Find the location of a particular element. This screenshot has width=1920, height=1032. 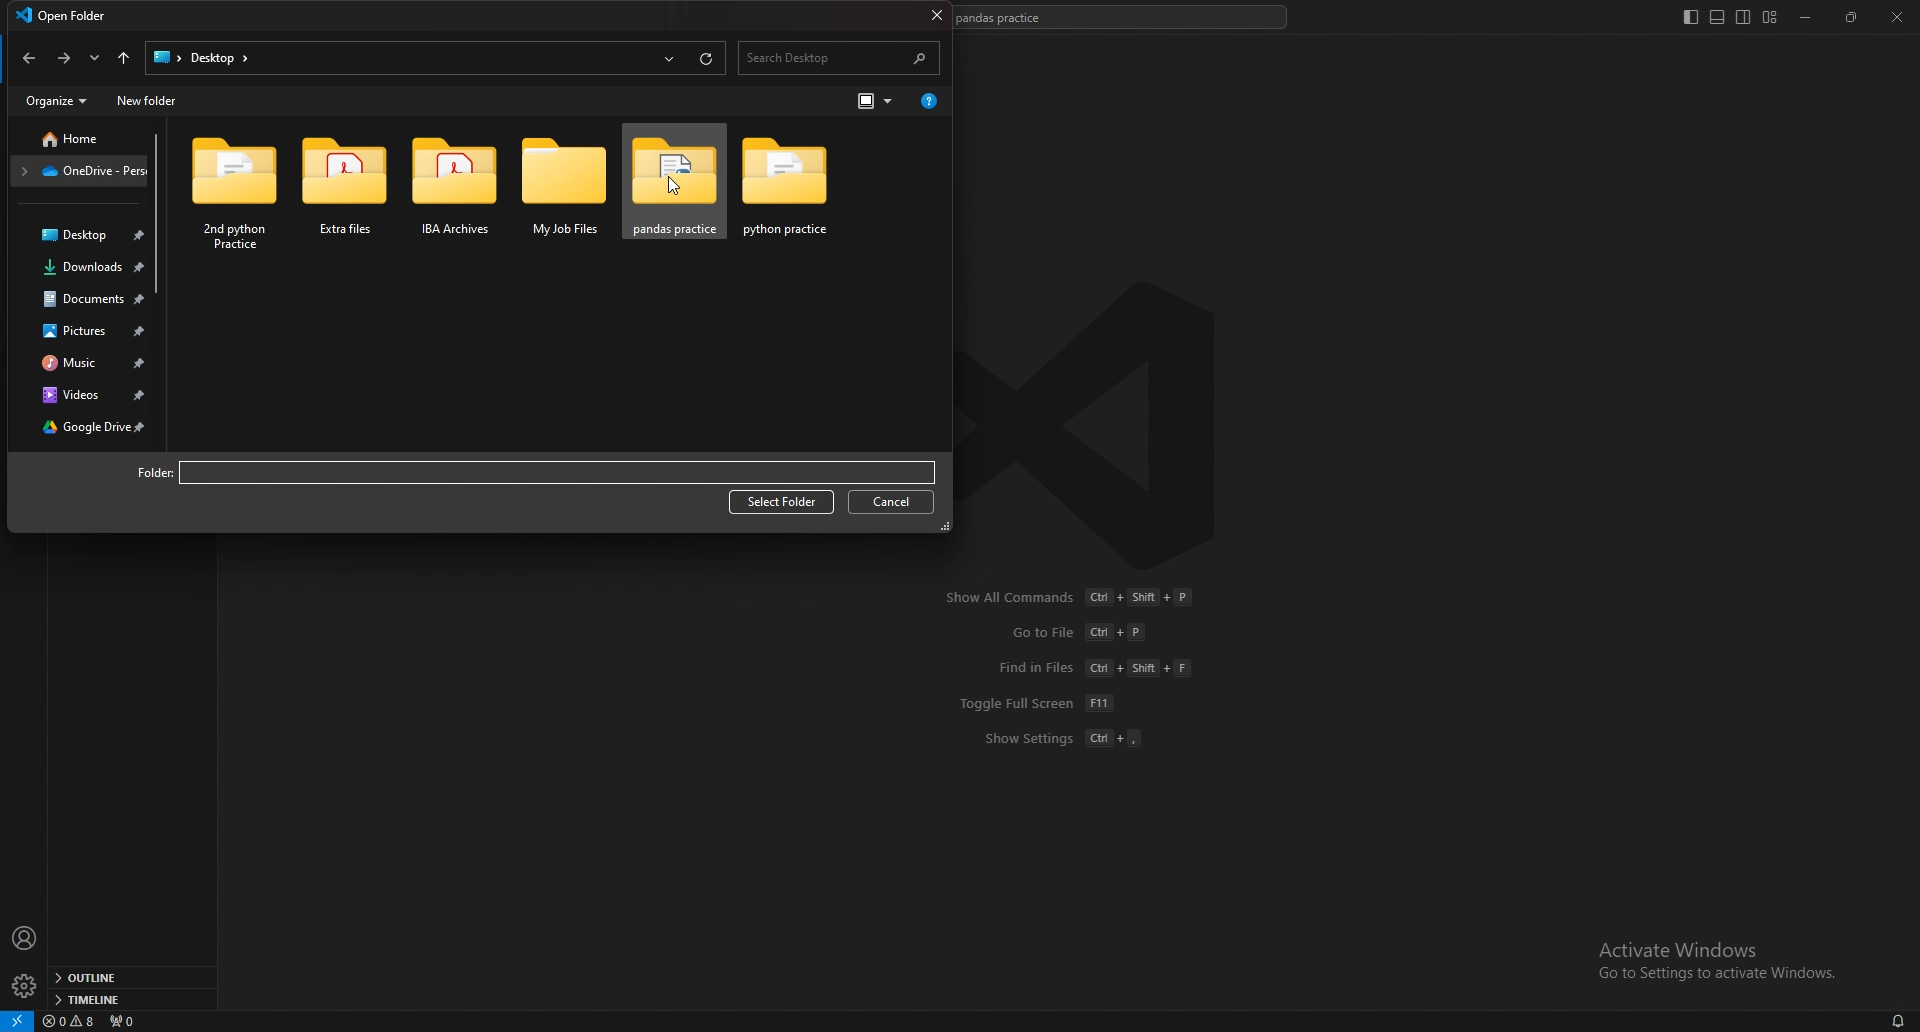

change your view is located at coordinates (872, 102).